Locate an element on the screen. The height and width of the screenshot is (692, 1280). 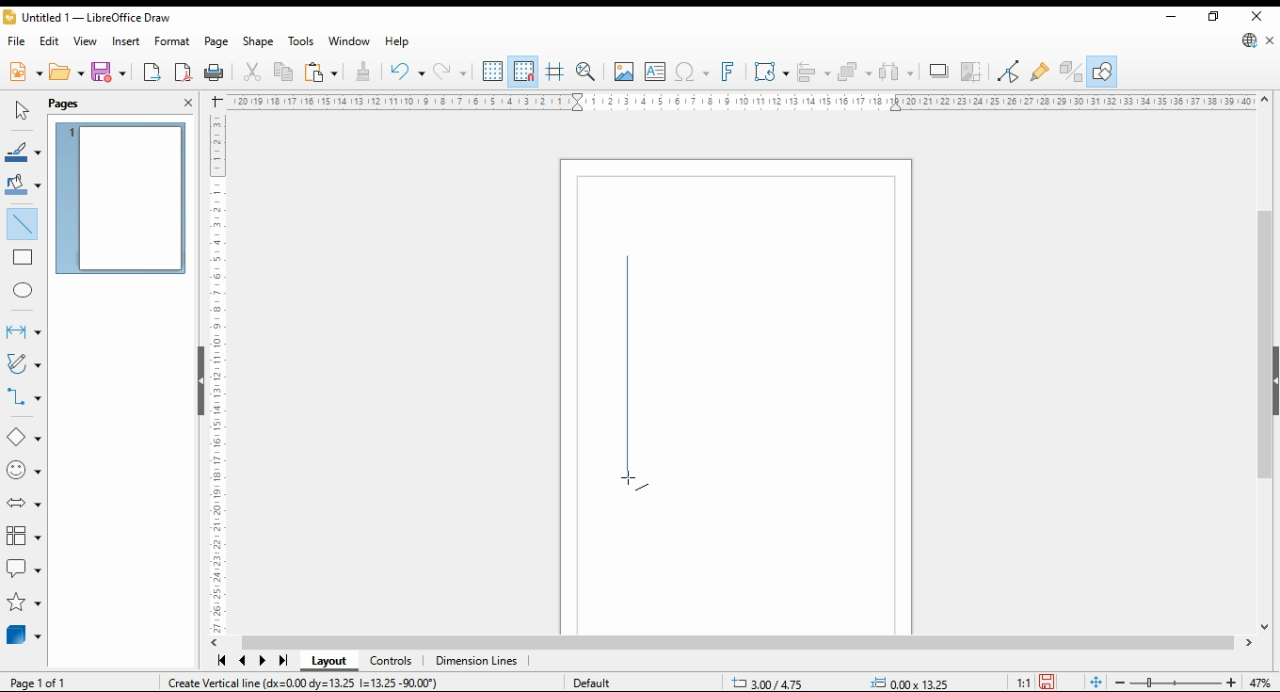
minimize is located at coordinates (1172, 17).